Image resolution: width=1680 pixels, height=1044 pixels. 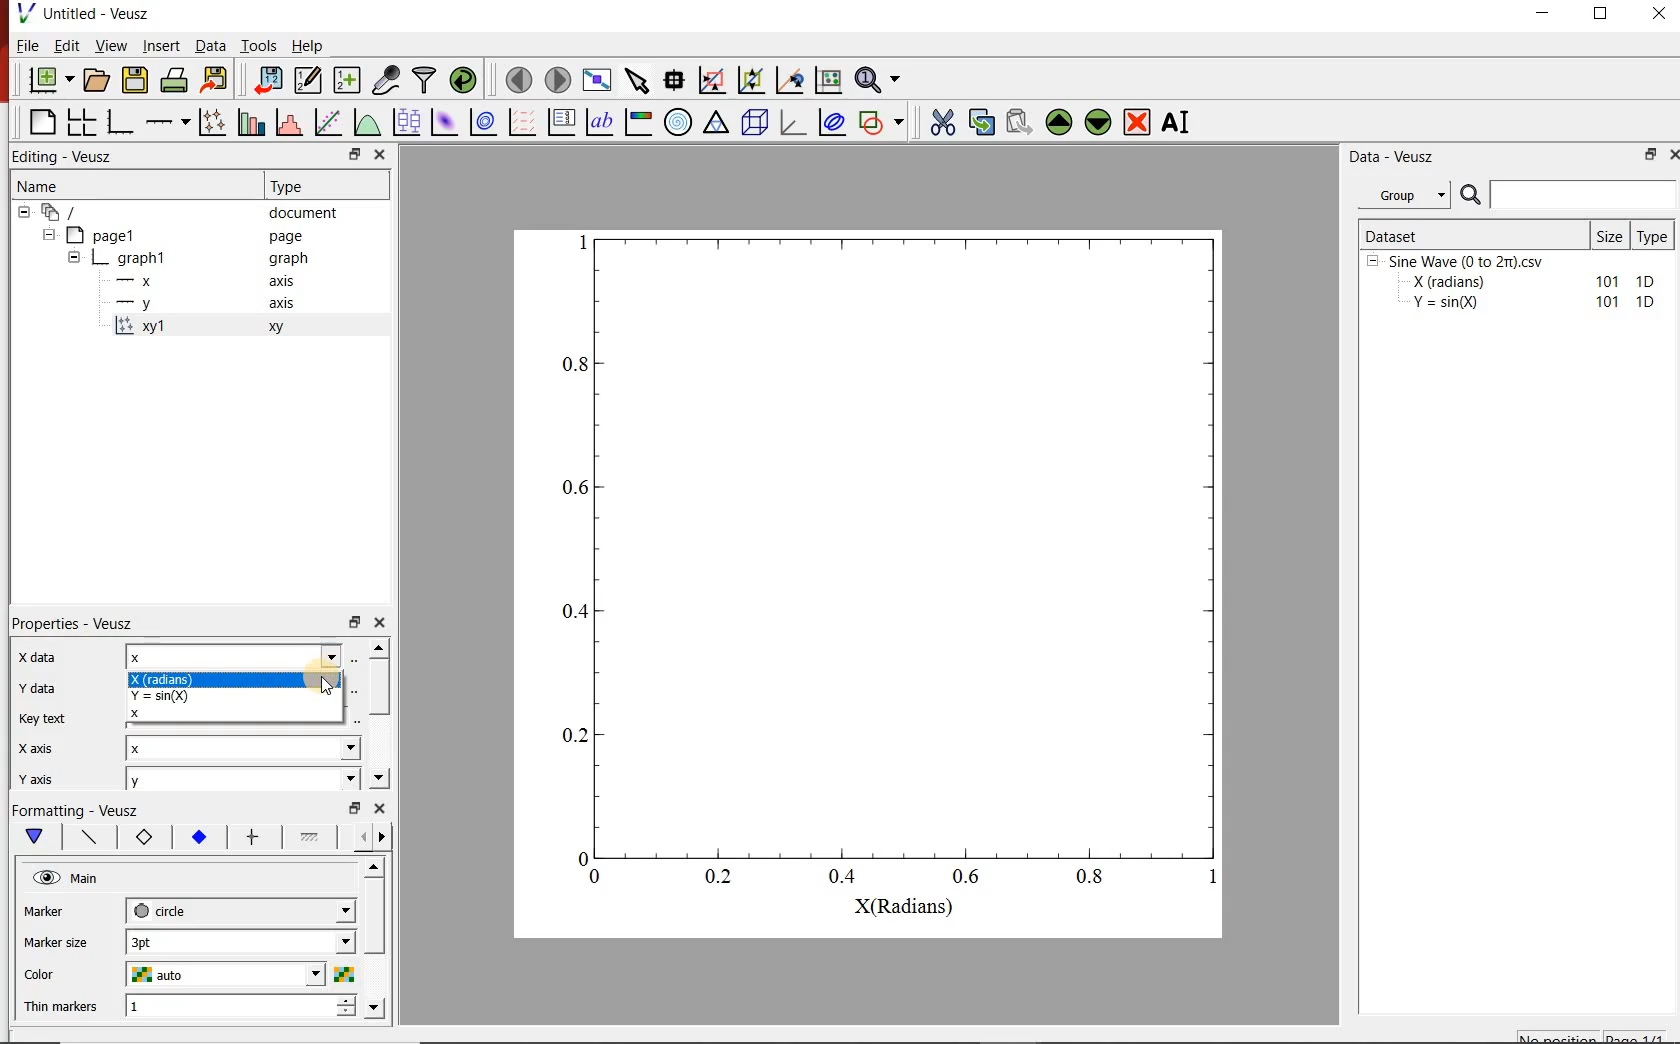 What do you see at coordinates (373, 868) in the screenshot?
I see `Up` at bounding box center [373, 868].